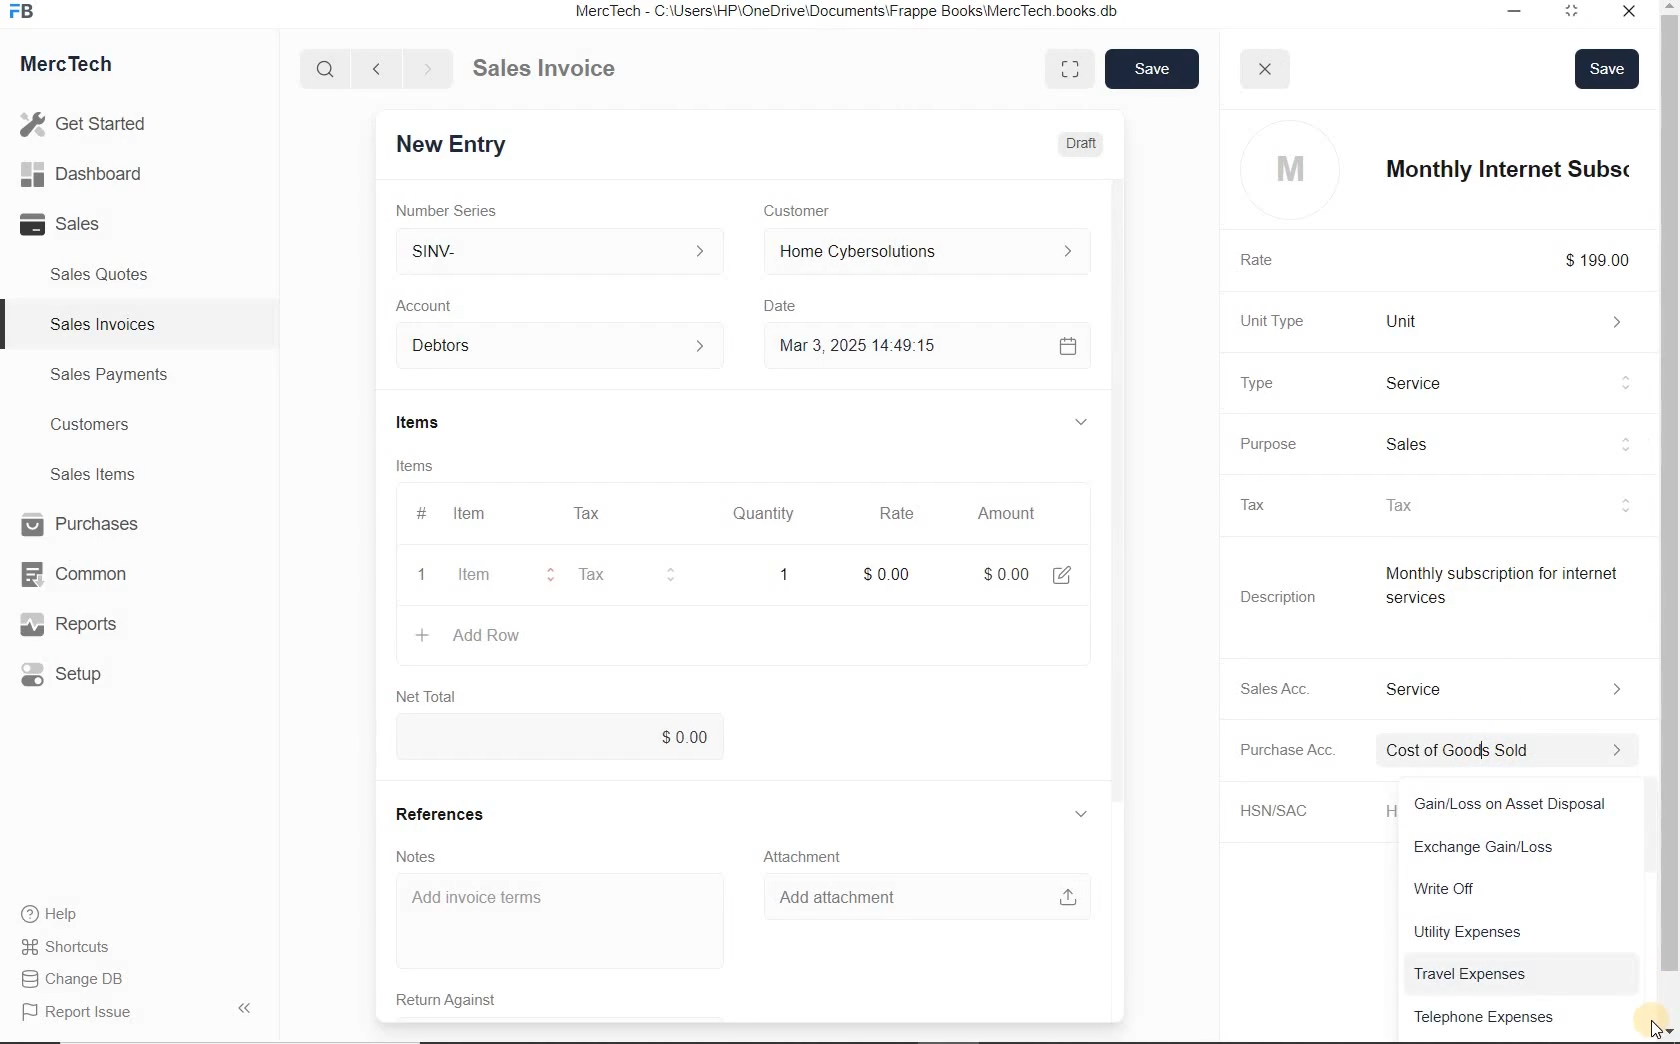 This screenshot has height=1044, width=1680. Describe the element at coordinates (90, 124) in the screenshot. I see `Get Started` at that location.